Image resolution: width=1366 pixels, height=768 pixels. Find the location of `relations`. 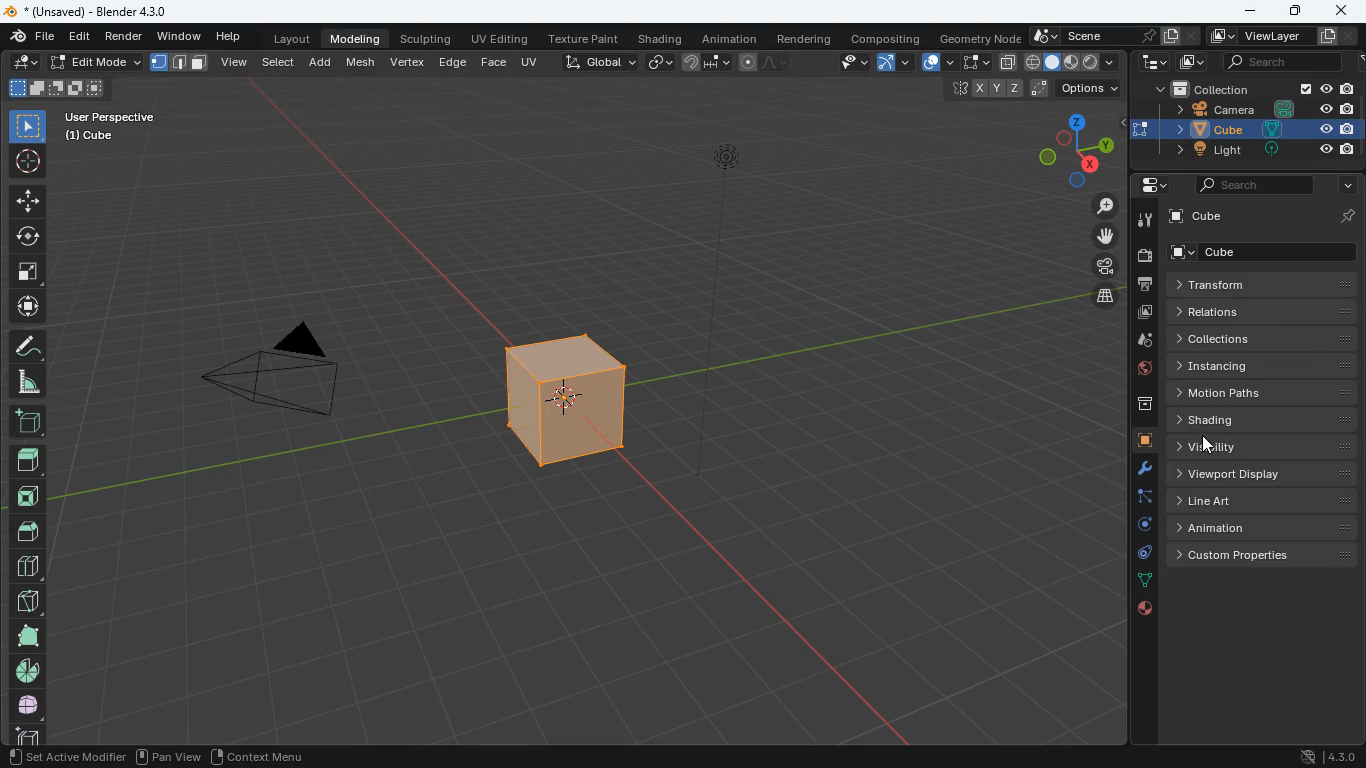

relations is located at coordinates (1262, 313).